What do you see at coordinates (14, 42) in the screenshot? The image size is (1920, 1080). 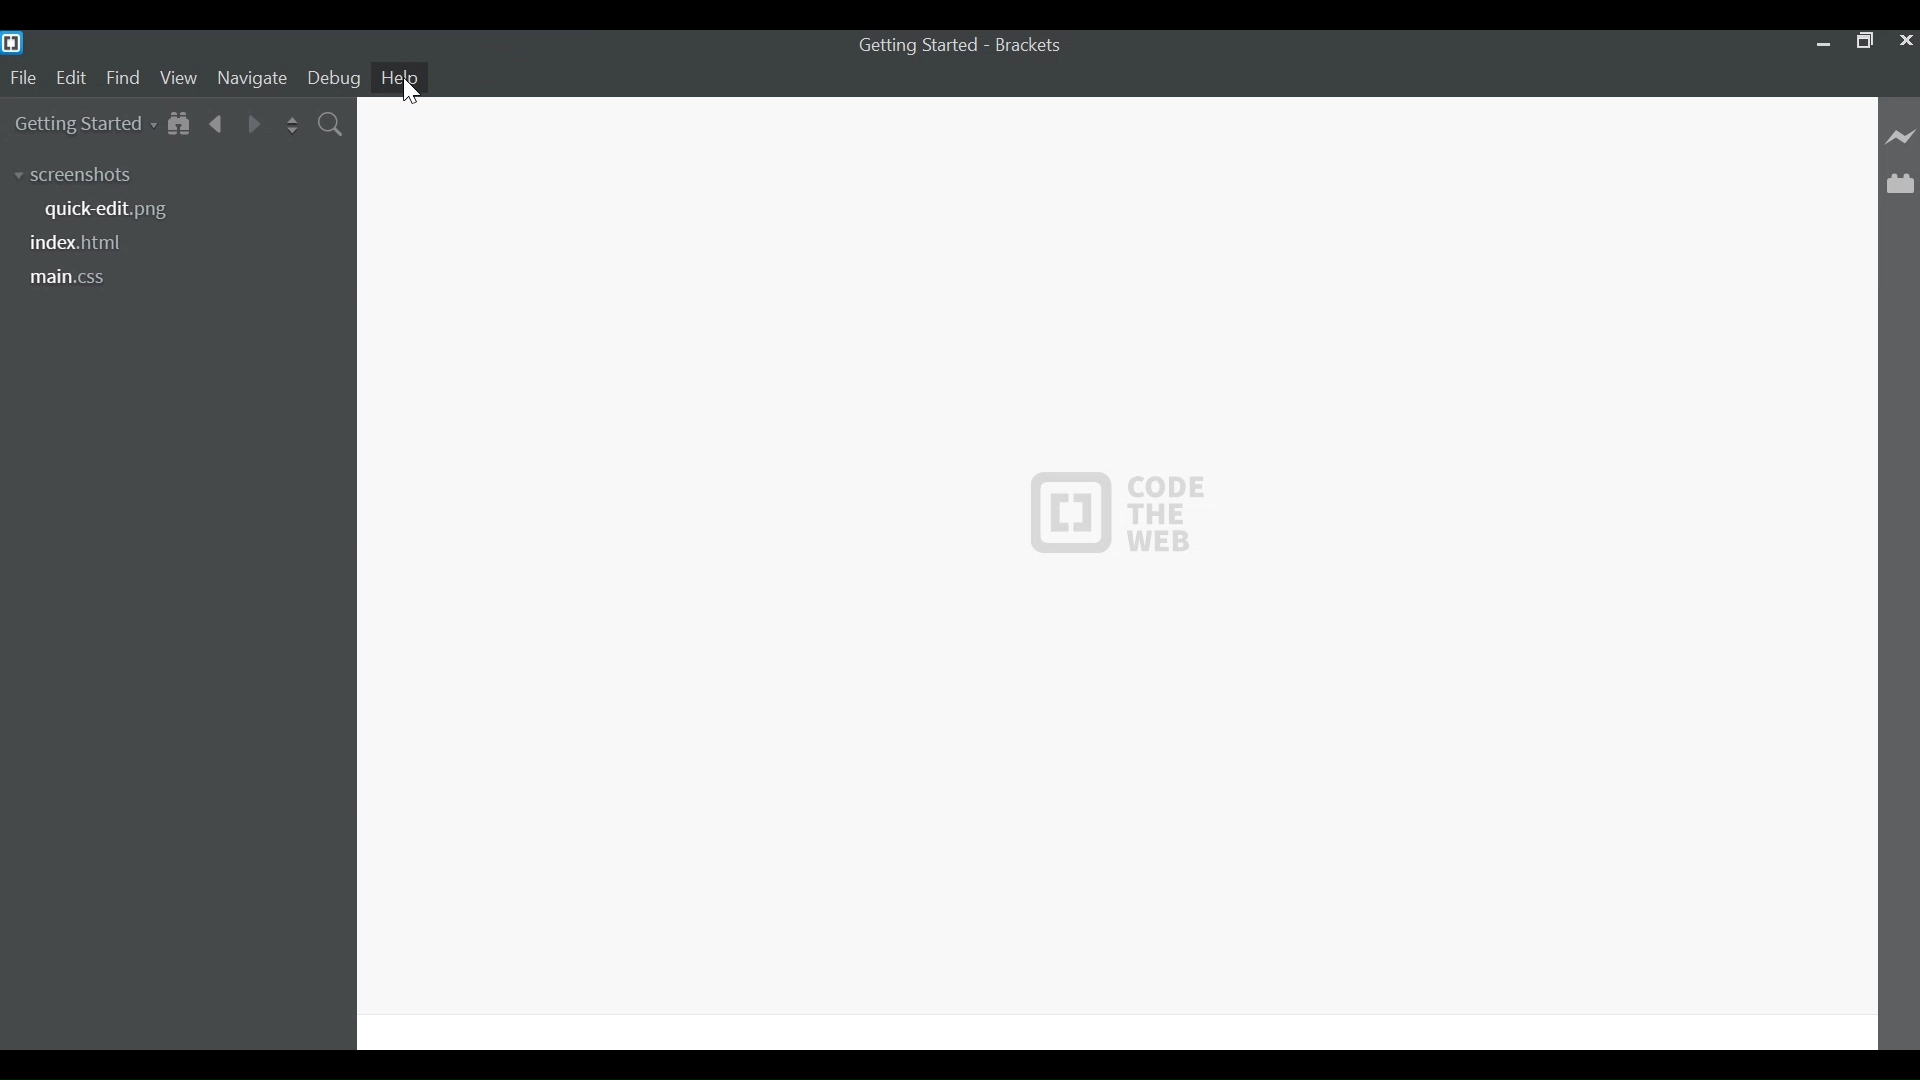 I see `Brackets Desktop icon` at bounding box center [14, 42].